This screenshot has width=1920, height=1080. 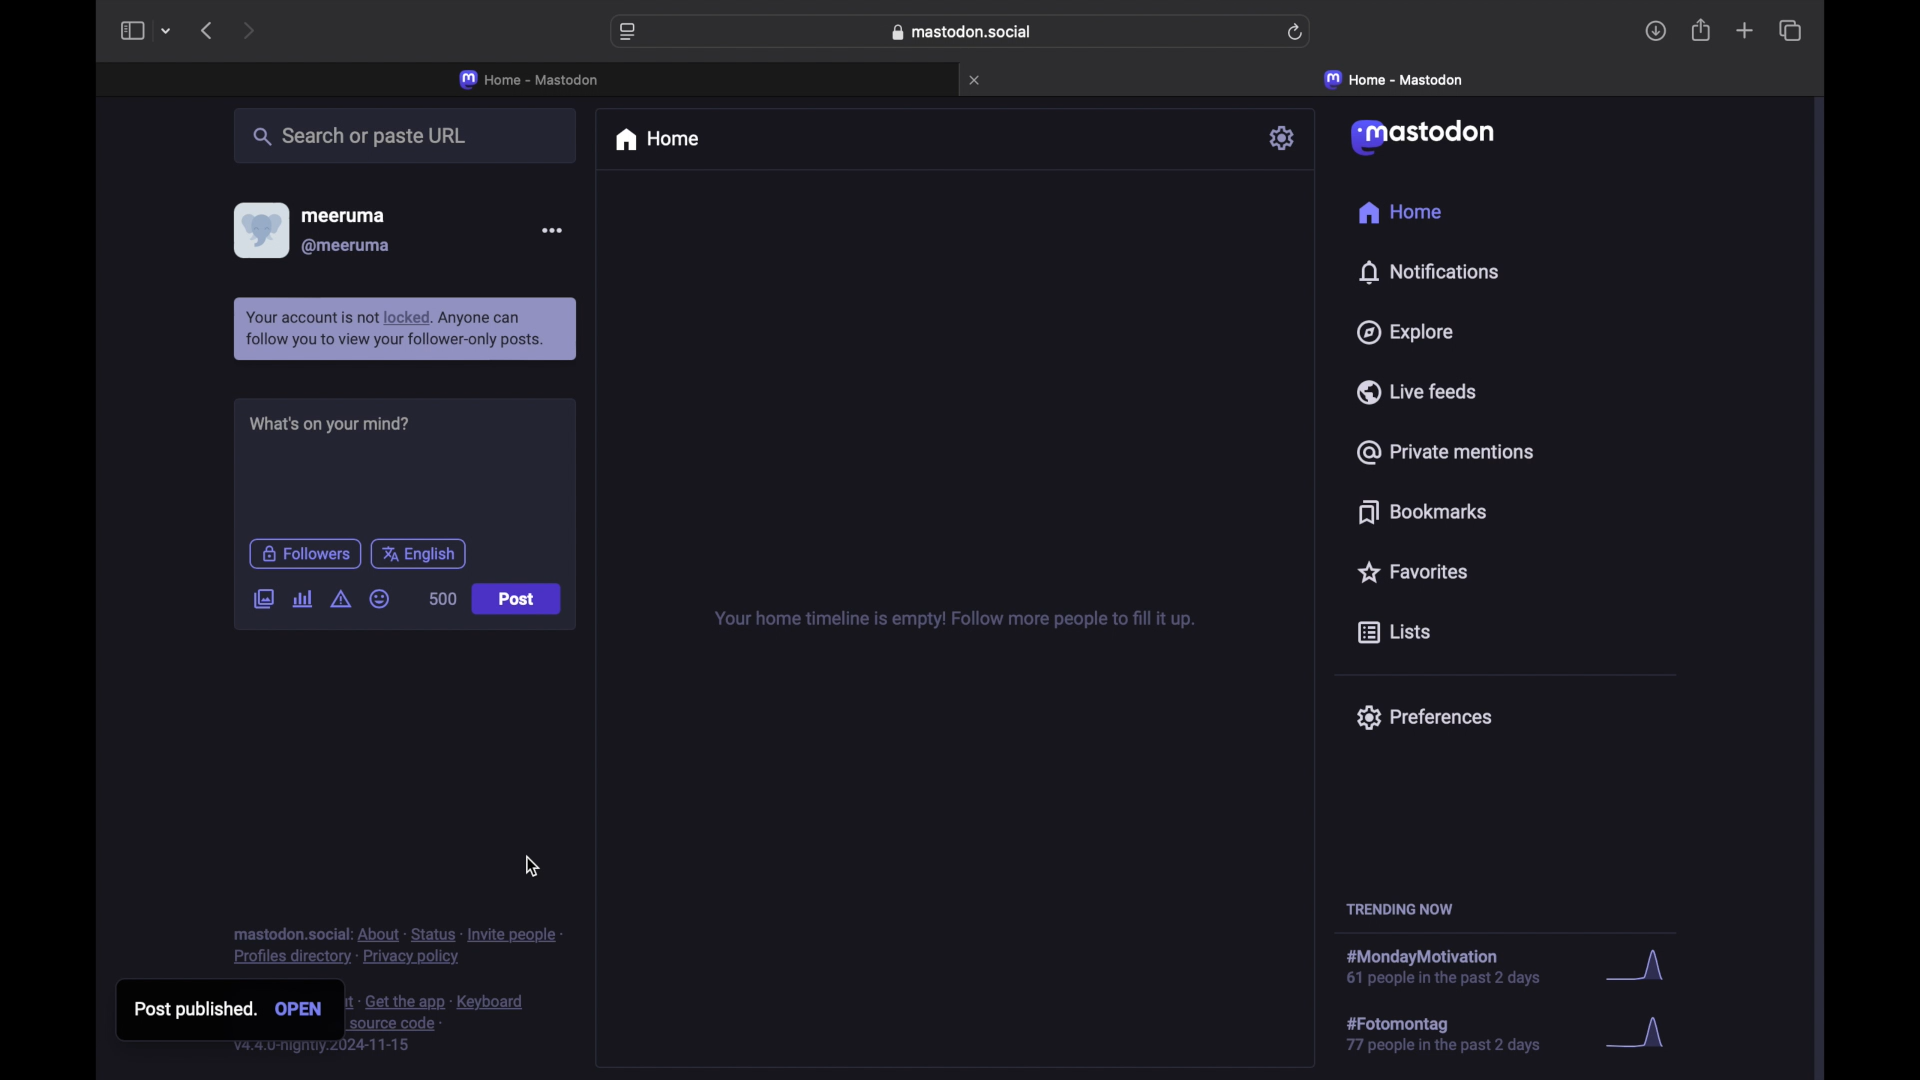 What do you see at coordinates (260, 229) in the screenshot?
I see `profile picture` at bounding box center [260, 229].